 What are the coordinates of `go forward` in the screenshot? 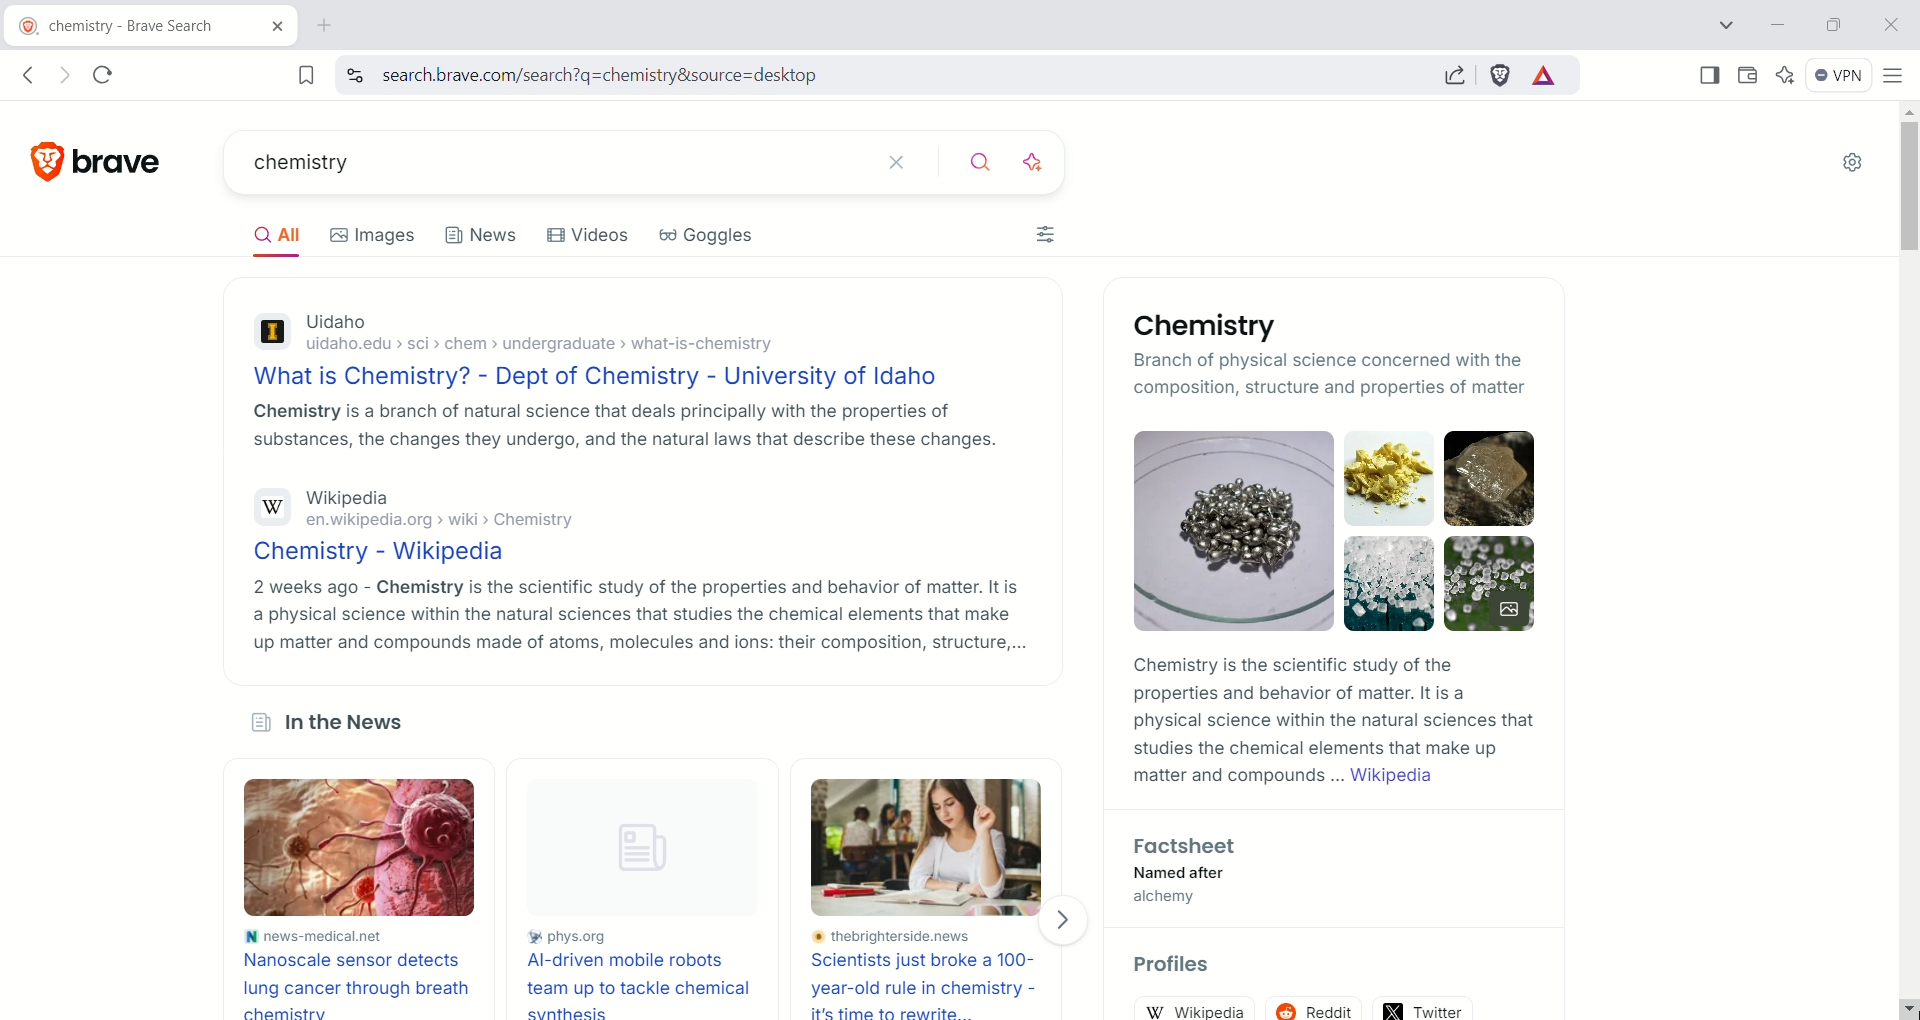 It's located at (61, 76).